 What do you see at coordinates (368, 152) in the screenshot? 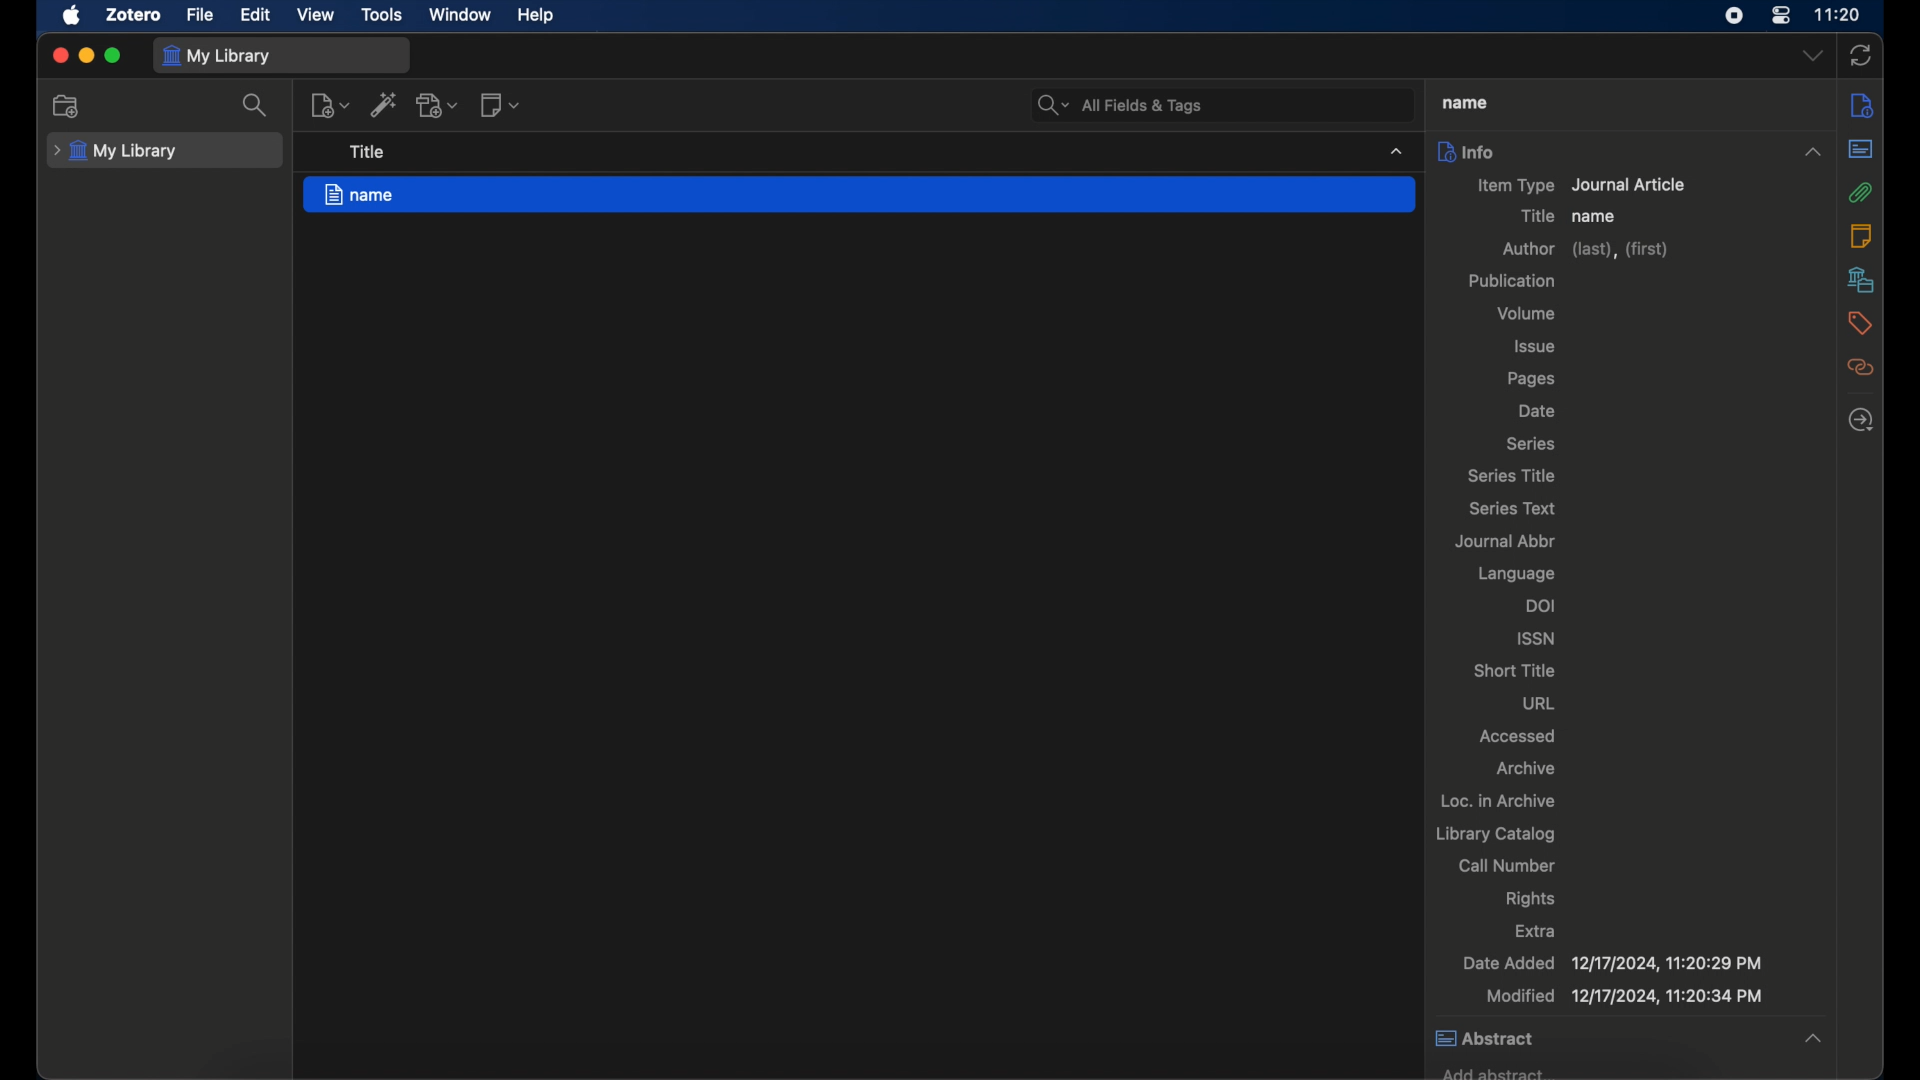
I see `tool tip` at bounding box center [368, 152].